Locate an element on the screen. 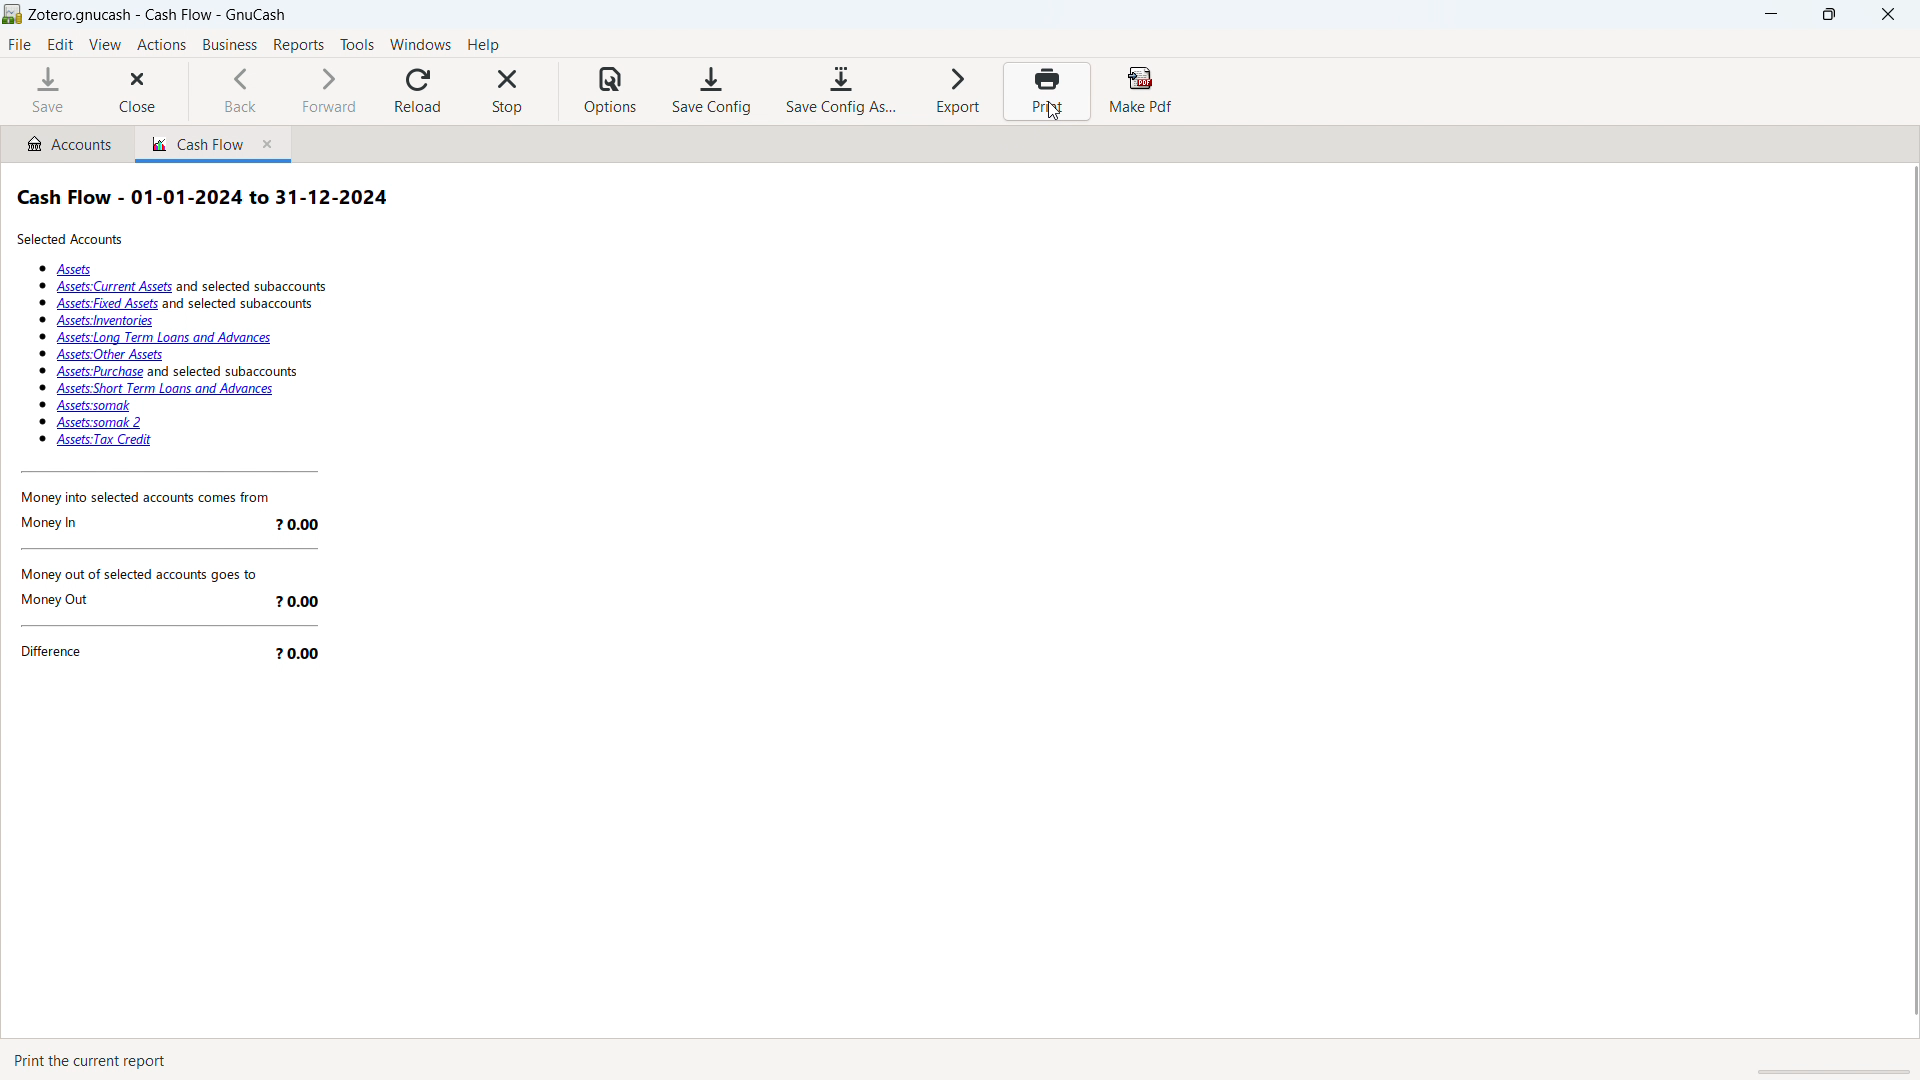 The width and height of the screenshot is (1920, 1080). close tab is located at coordinates (269, 143).